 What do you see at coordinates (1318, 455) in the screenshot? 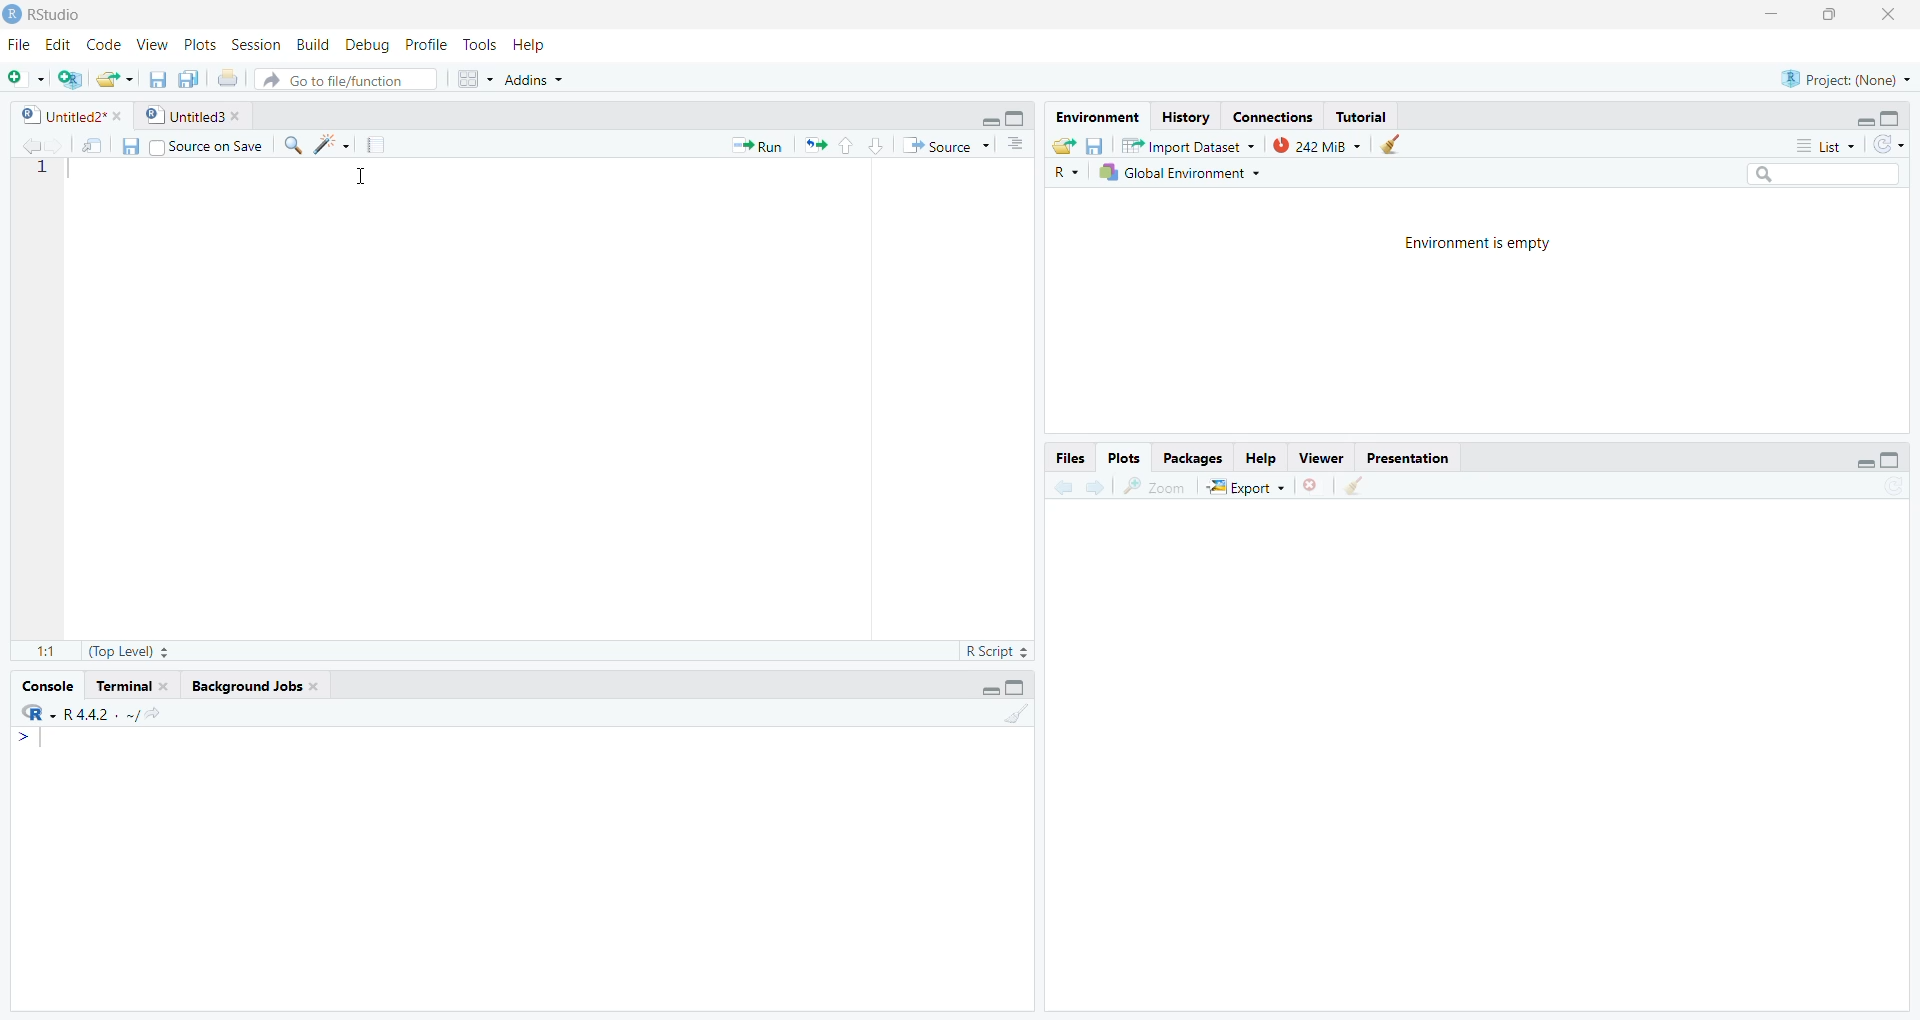
I see `Viewer` at bounding box center [1318, 455].